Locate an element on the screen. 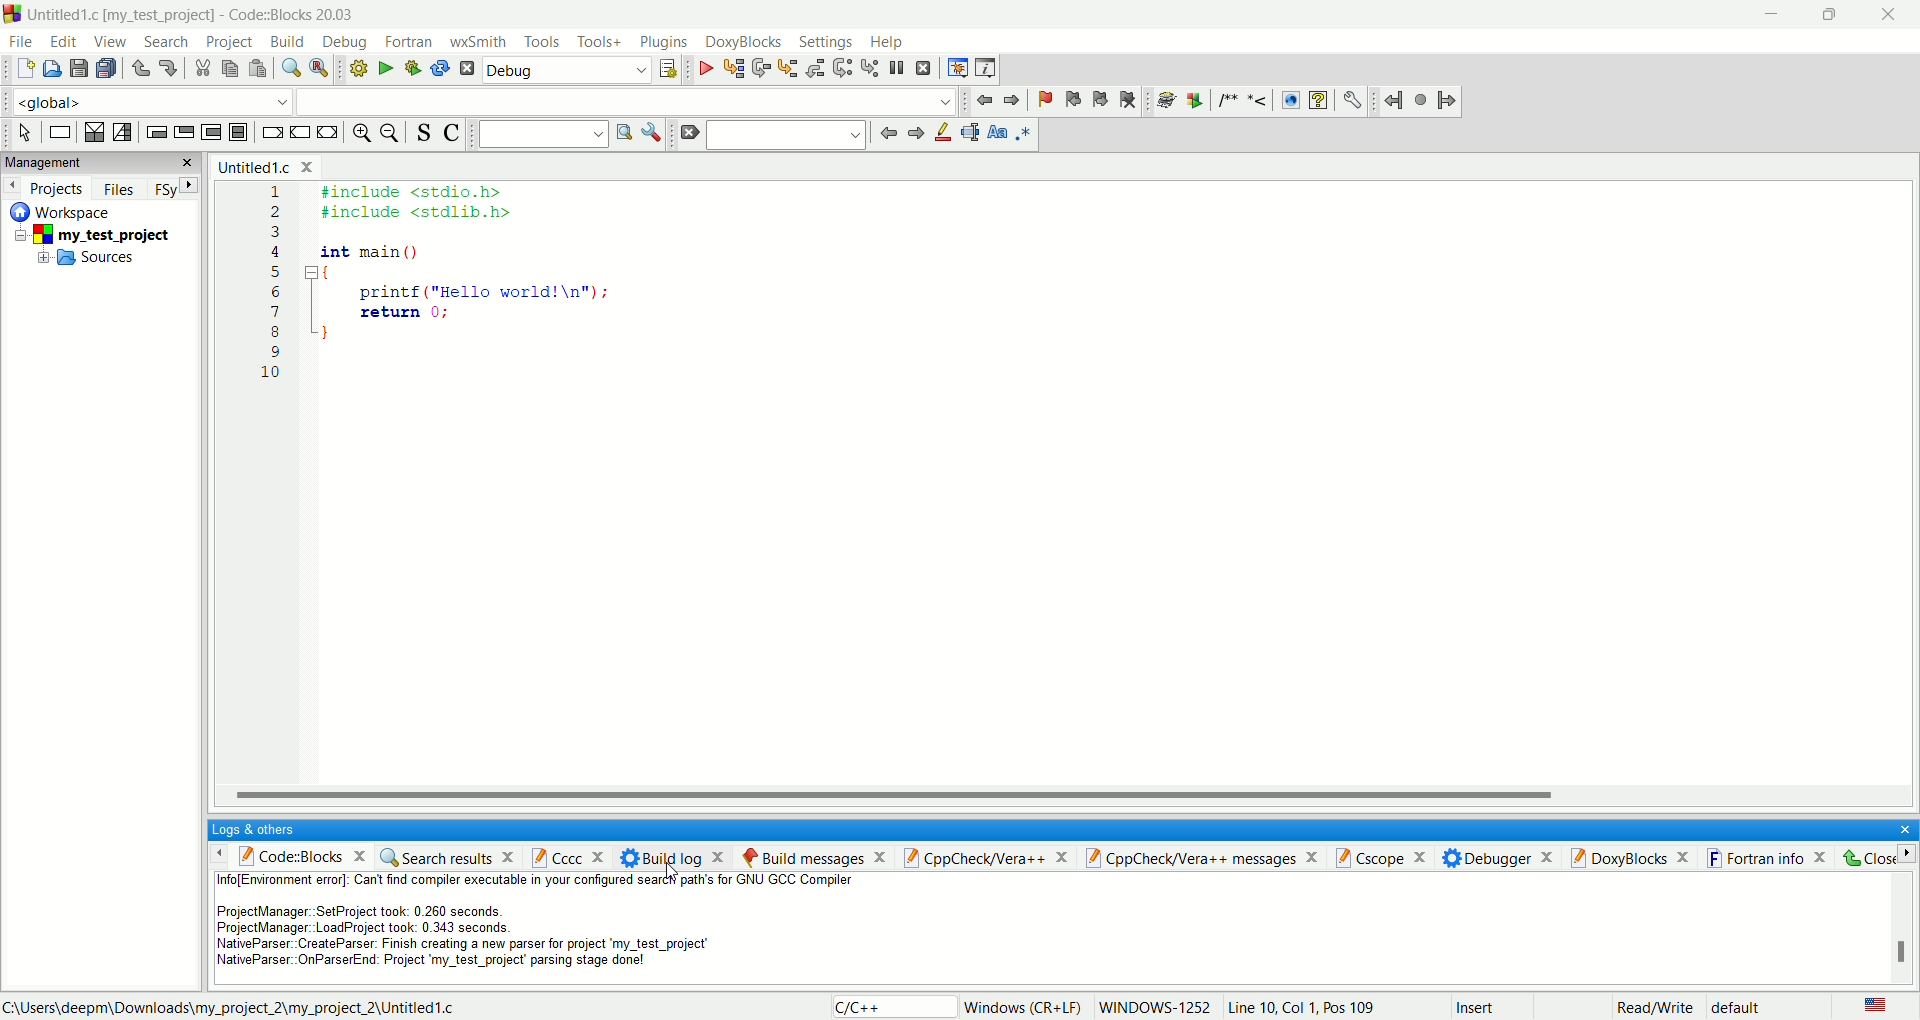 The height and width of the screenshot is (1020, 1920). doxywizard is located at coordinates (1163, 101).